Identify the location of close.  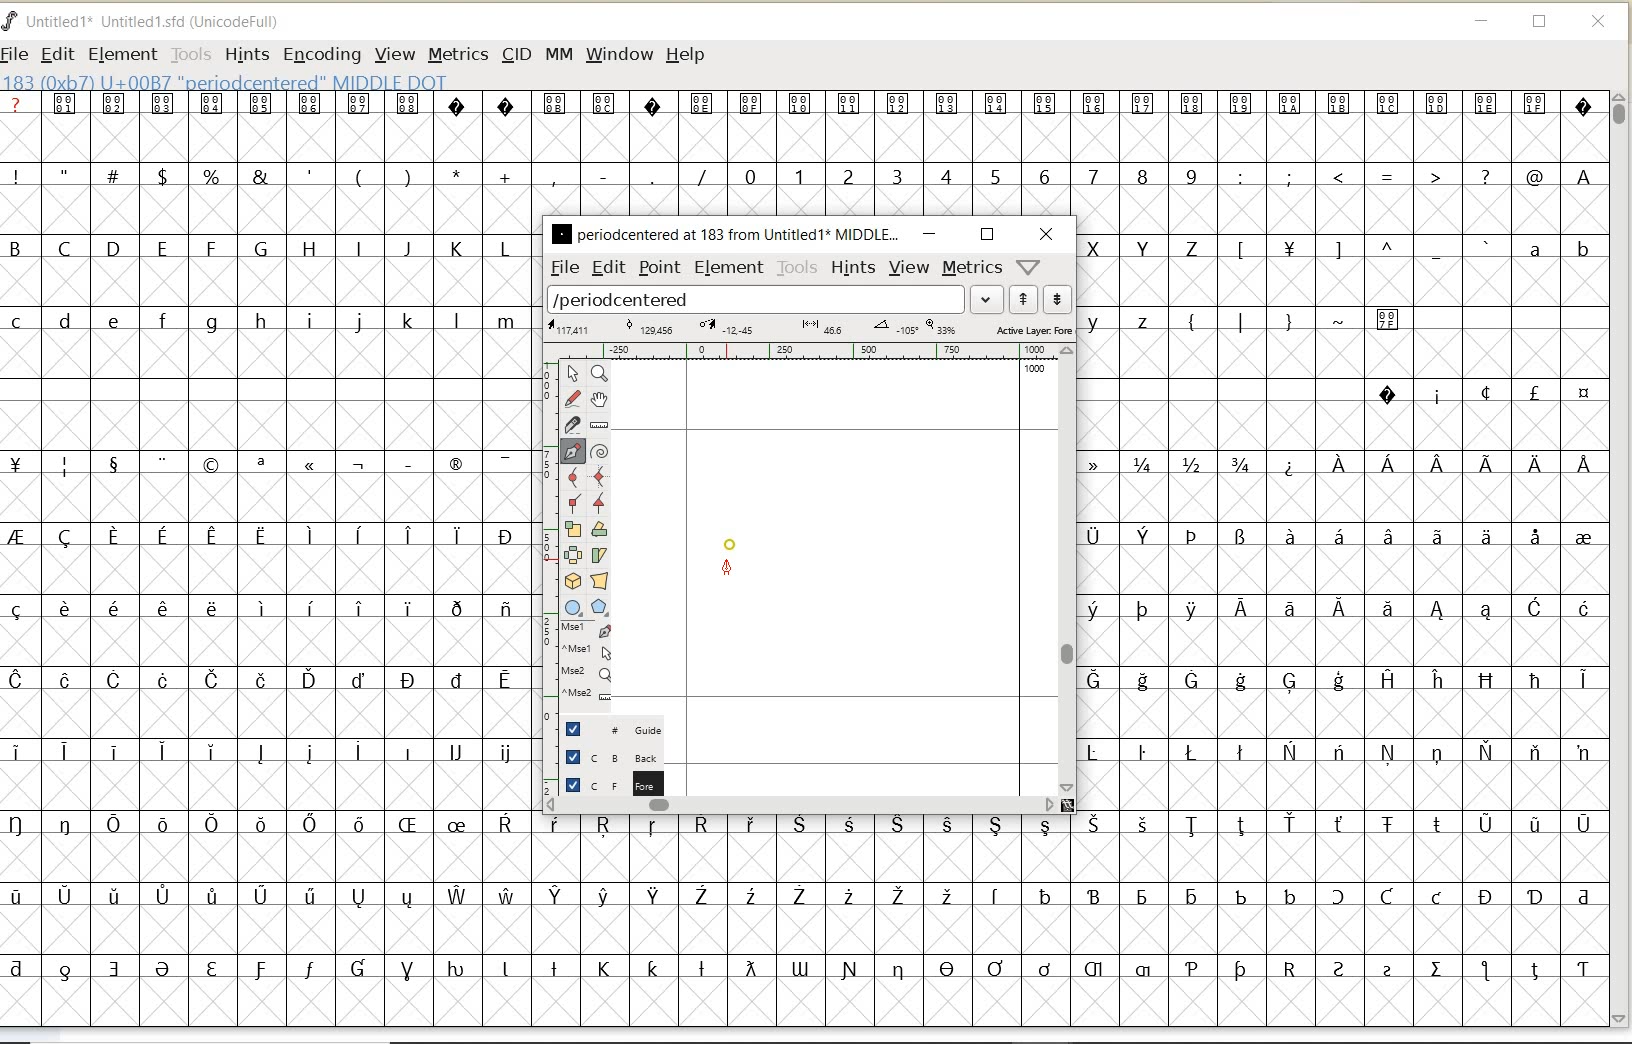
(1046, 234).